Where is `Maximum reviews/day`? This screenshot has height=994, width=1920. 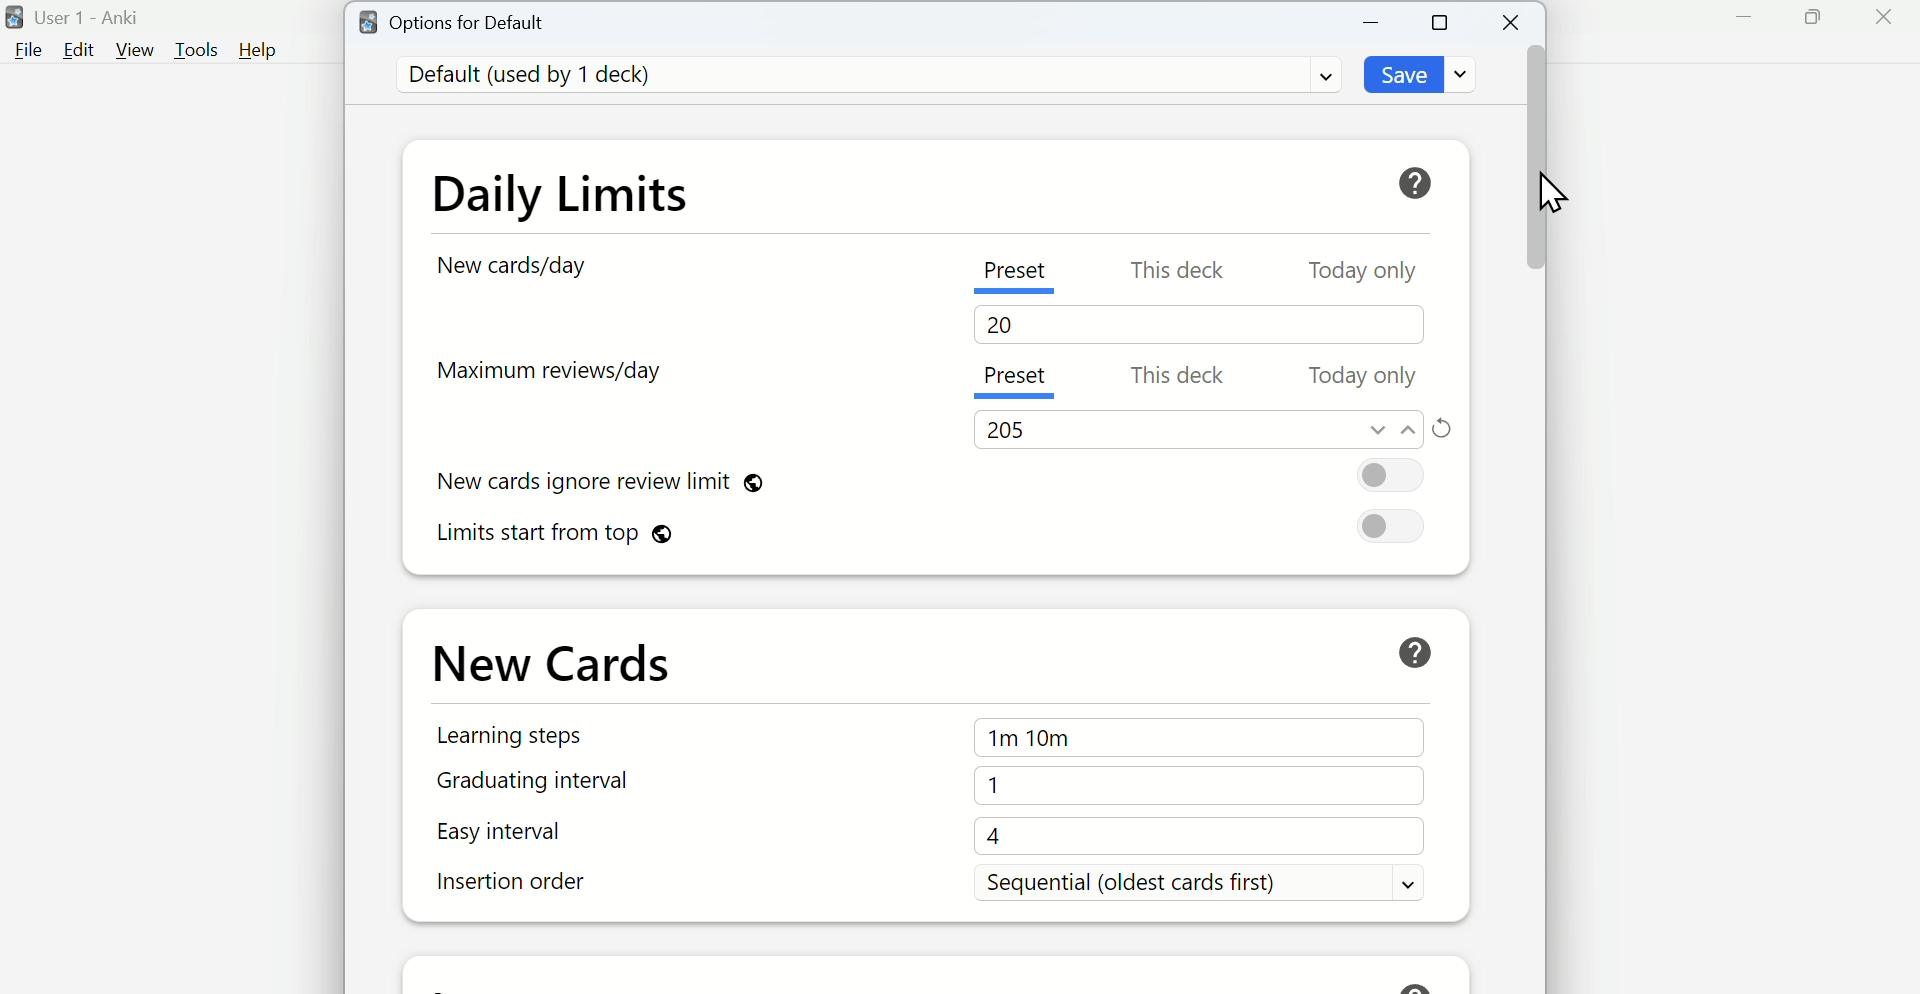 Maximum reviews/day is located at coordinates (547, 371).